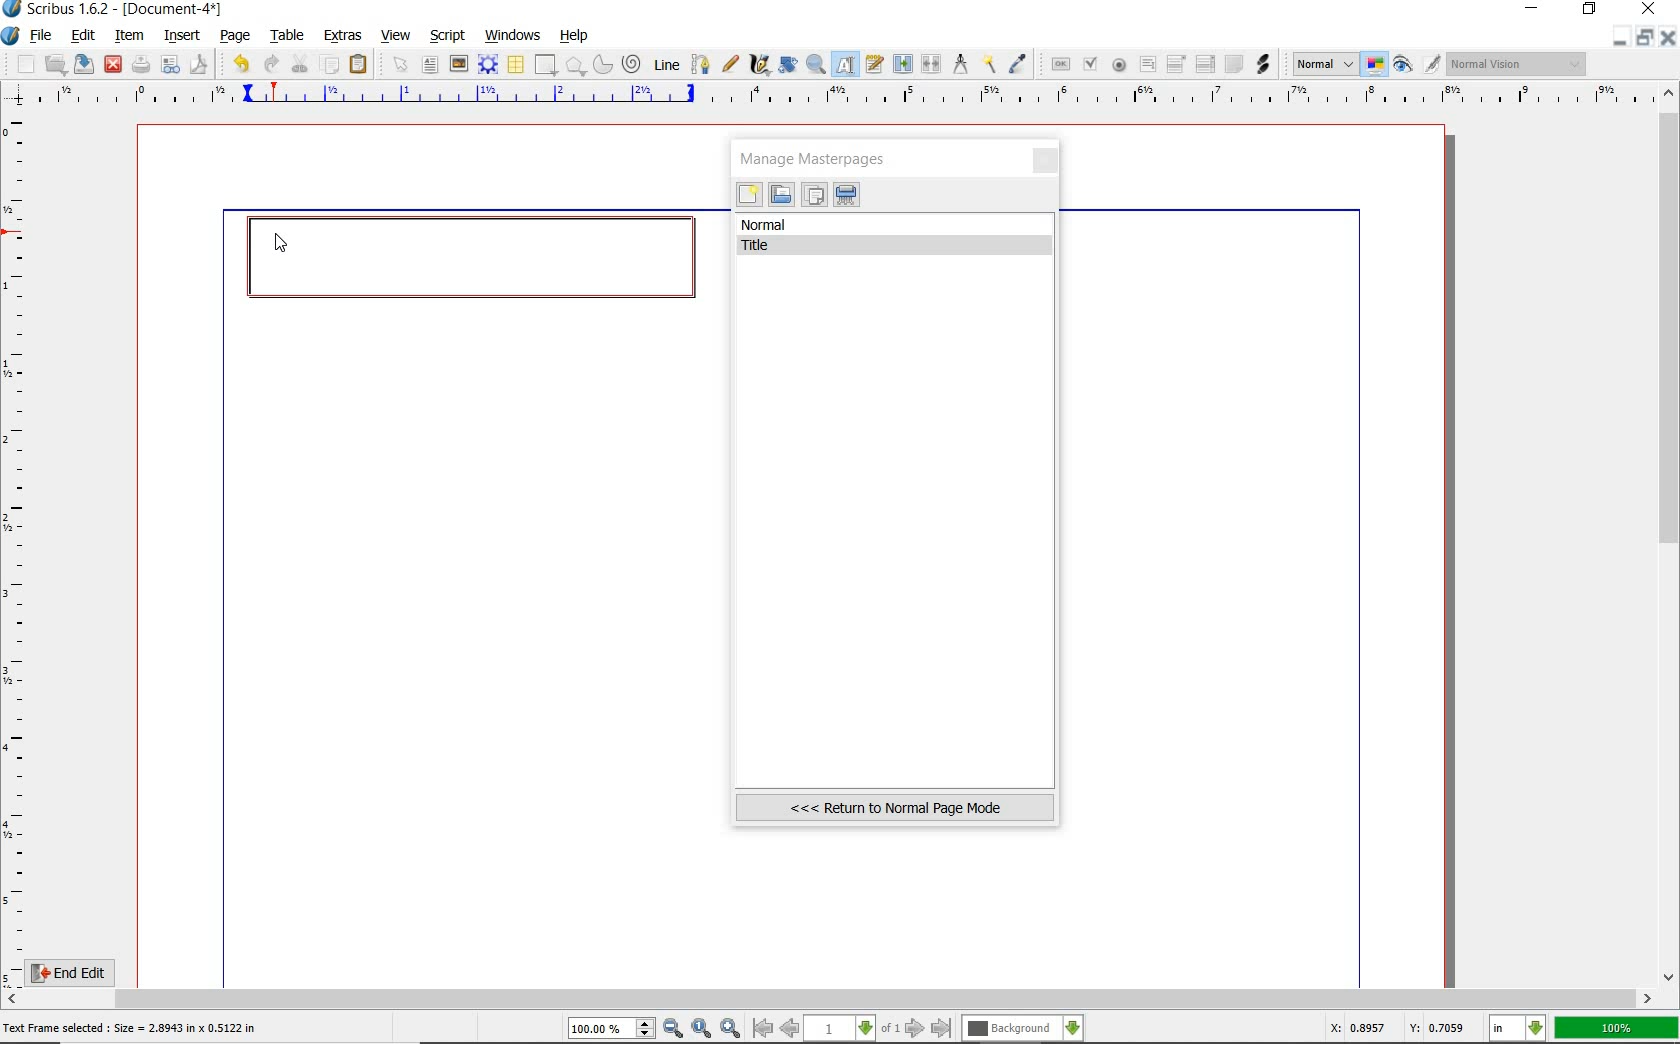  Describe the element at coordinates (749, 197) in the screenshot. I see `new` at that location.